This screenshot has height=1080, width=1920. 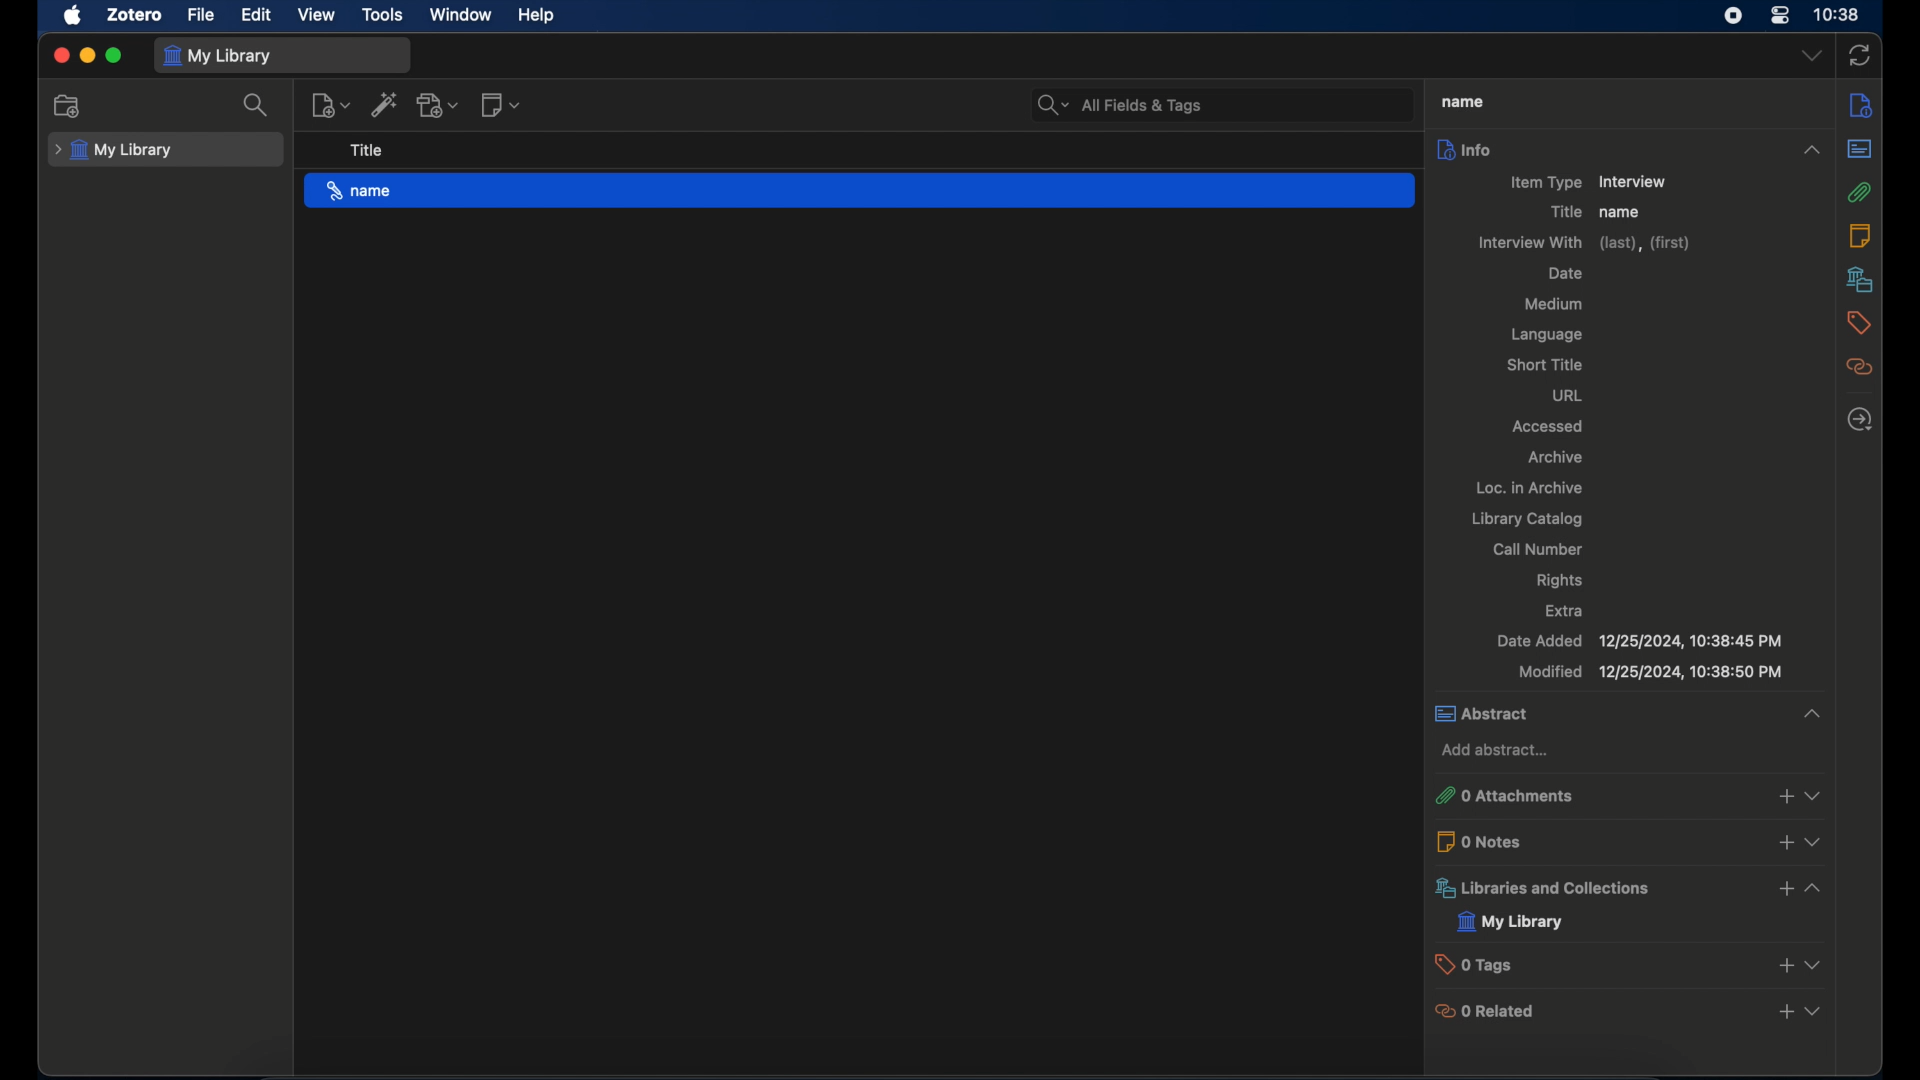 What do you see at coordinates (114, 151) in the screenshot?
I see `my library` at bounding box center [114, 151].